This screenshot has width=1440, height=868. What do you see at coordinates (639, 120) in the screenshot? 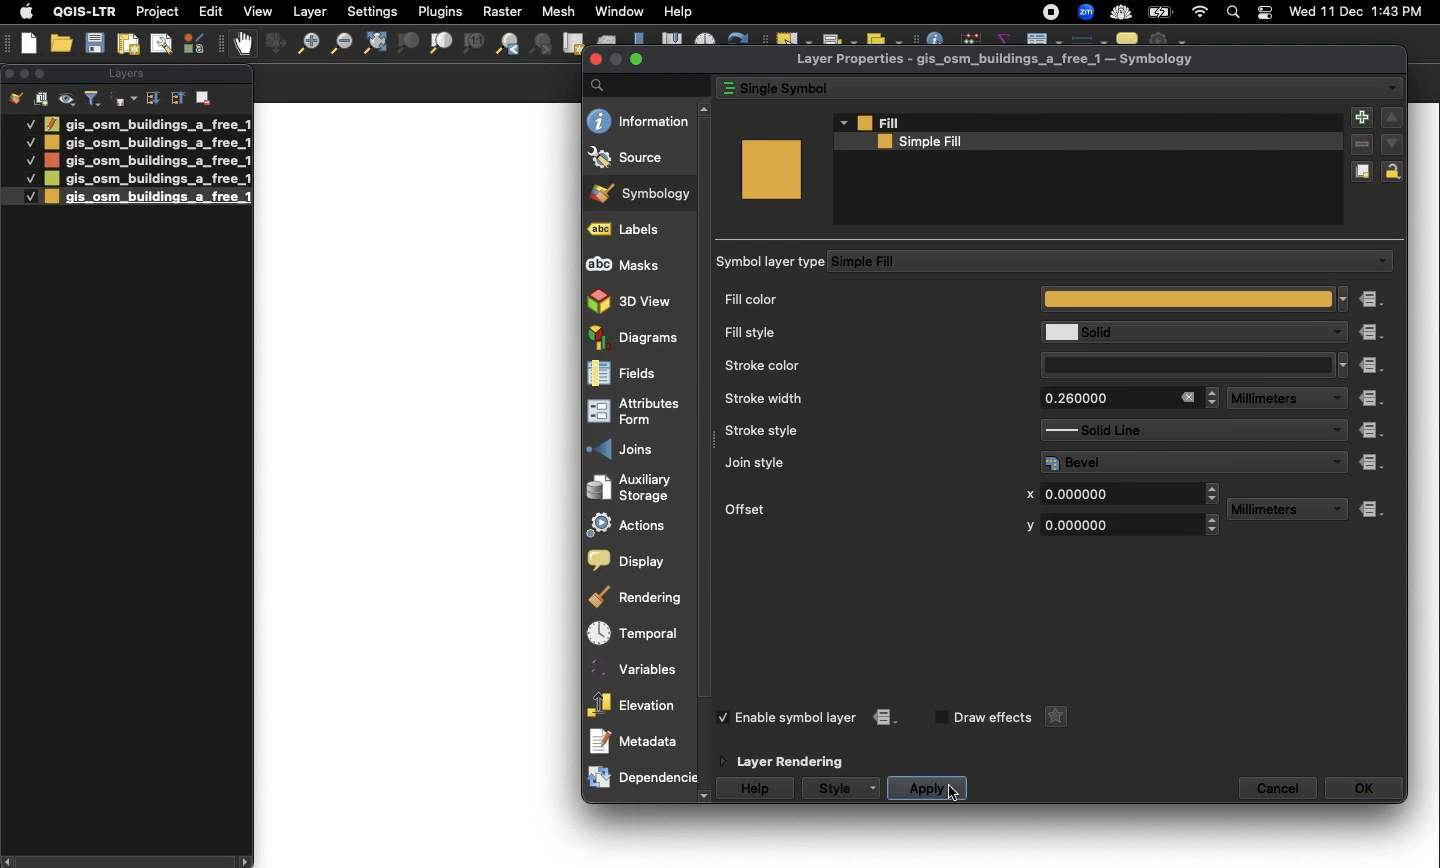
I see `Information` at bounding box center [639, 120].